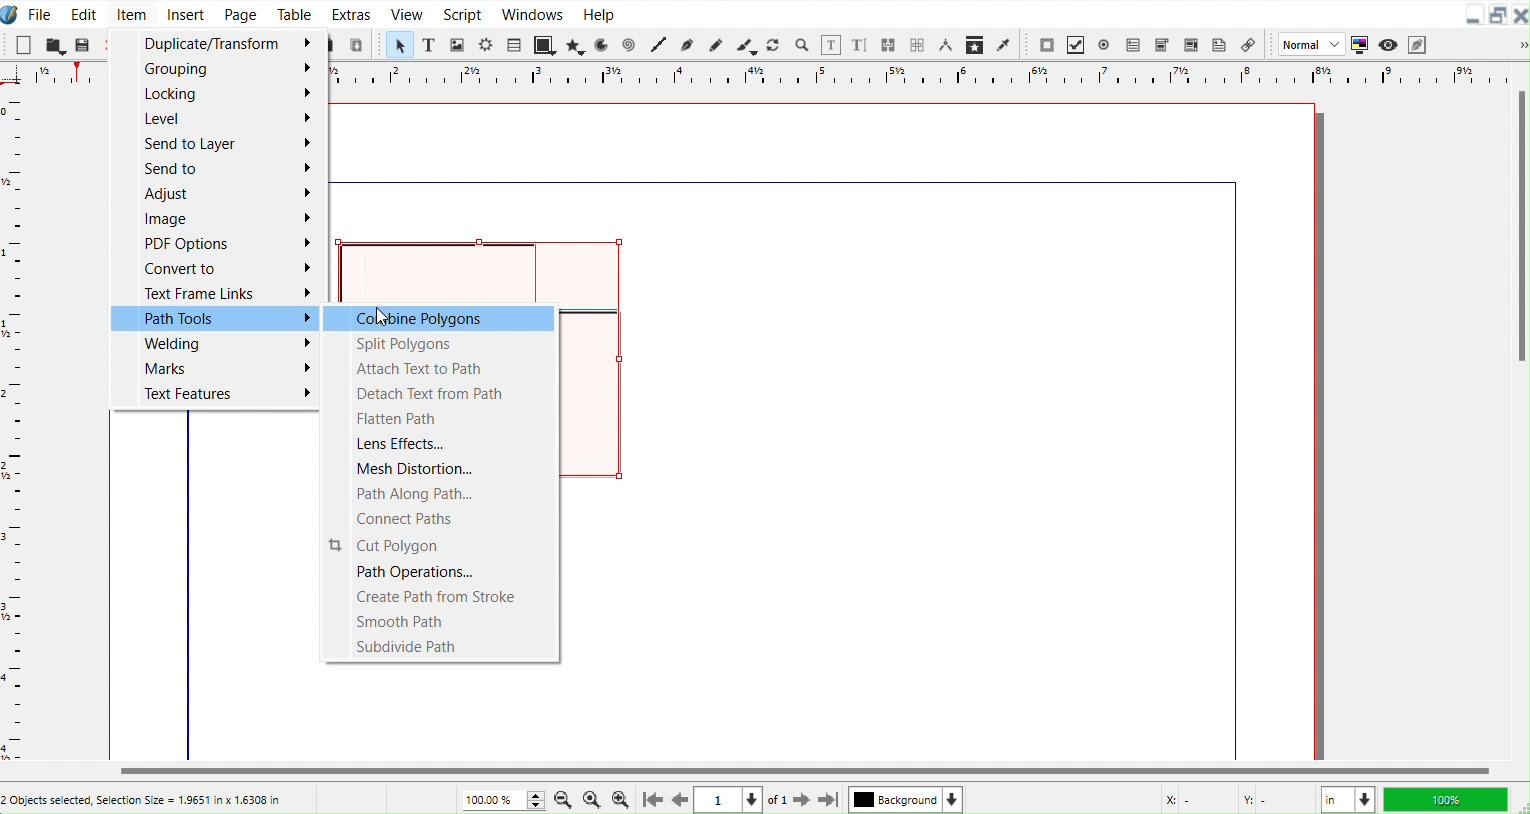  Describe the element at coordinates (1387, 43) in the screenshot. I see `Preview mode` at that location.